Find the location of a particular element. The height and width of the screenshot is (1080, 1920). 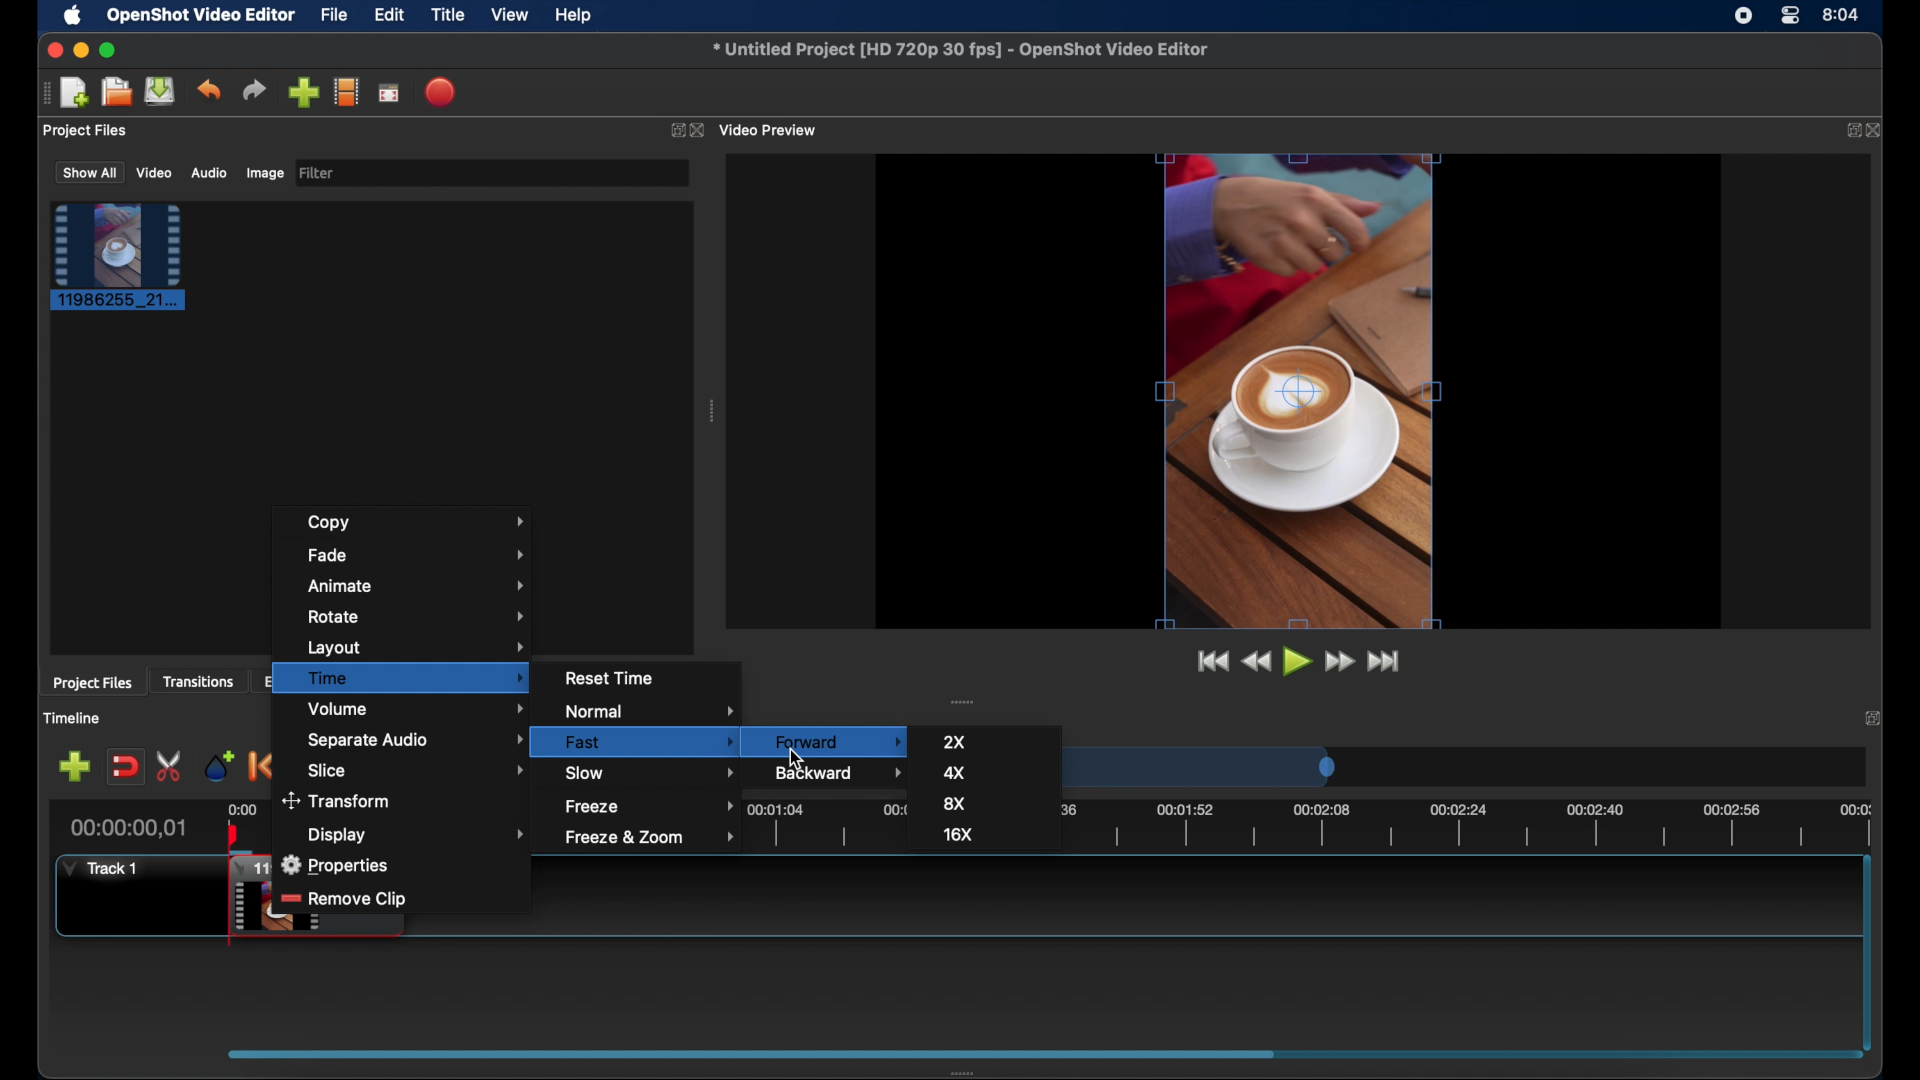

maximize is located at coordinates (110, 50).